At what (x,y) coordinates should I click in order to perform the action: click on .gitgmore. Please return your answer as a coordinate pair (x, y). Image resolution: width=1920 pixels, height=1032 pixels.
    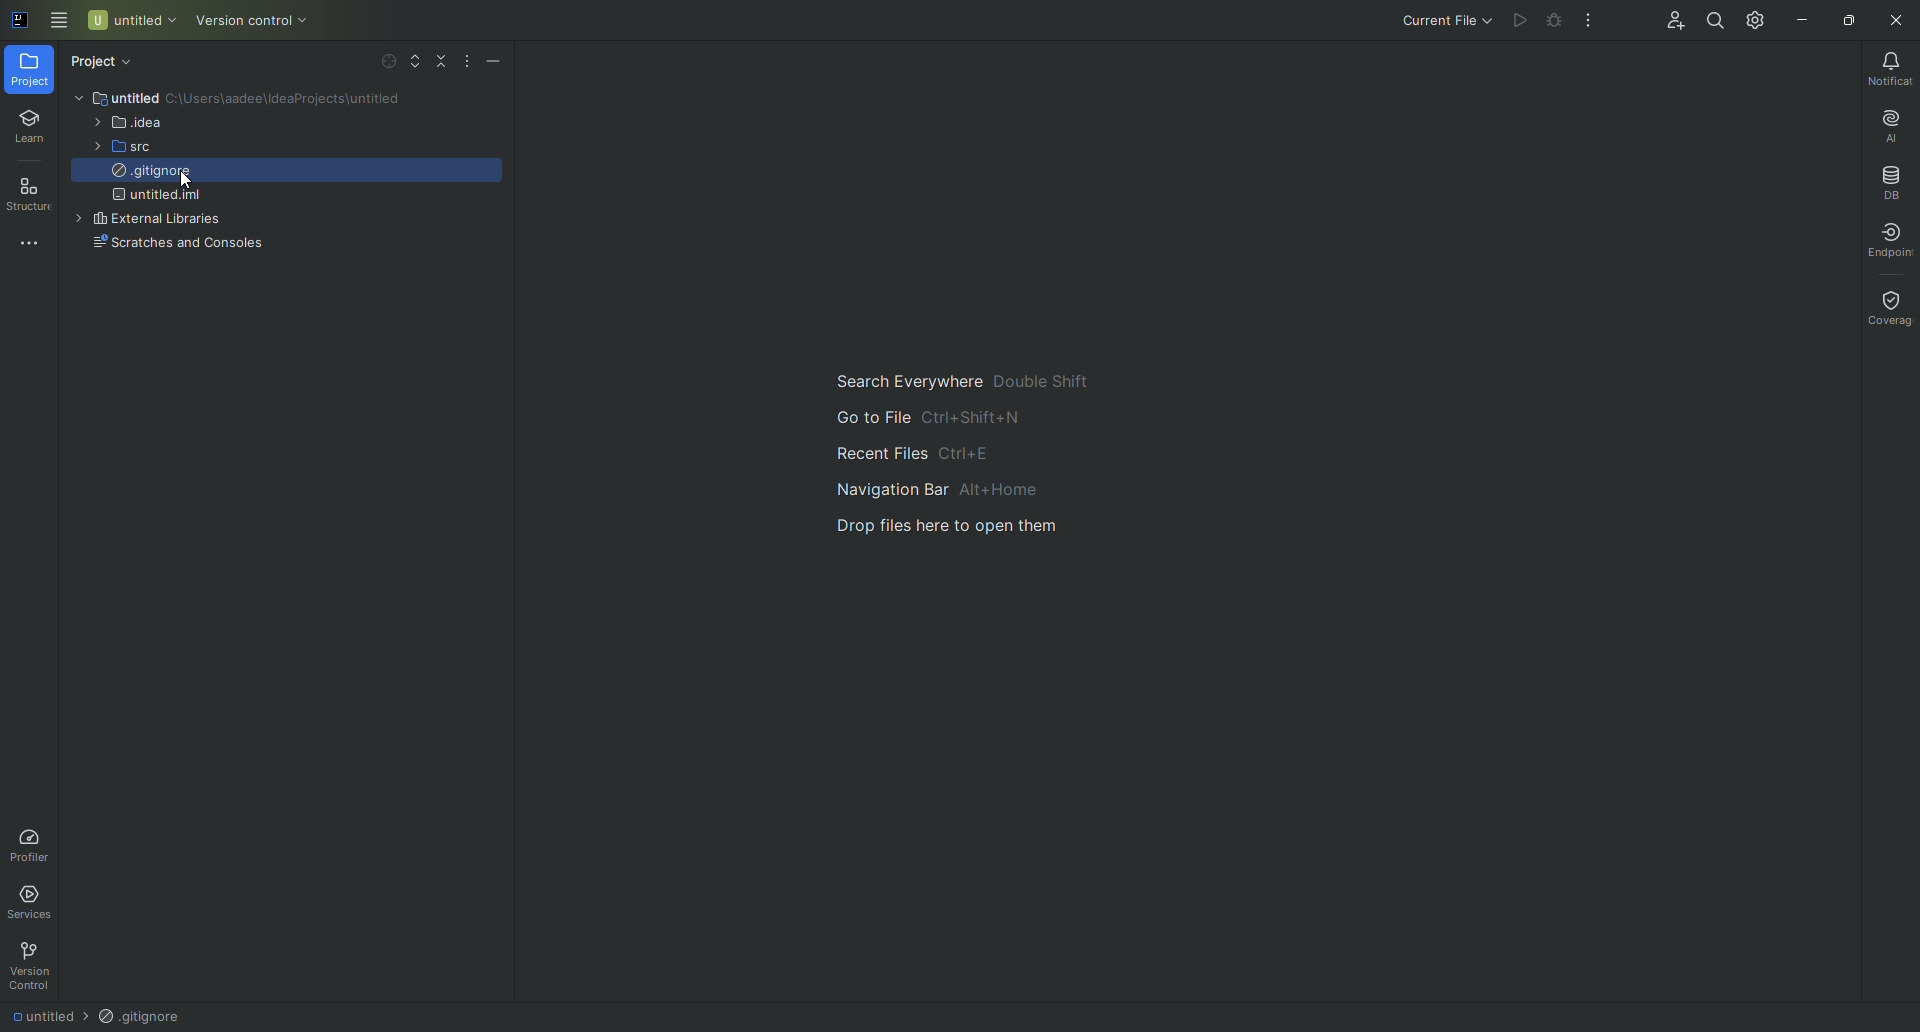
    Looking at the image, I should click on (141, 1017).